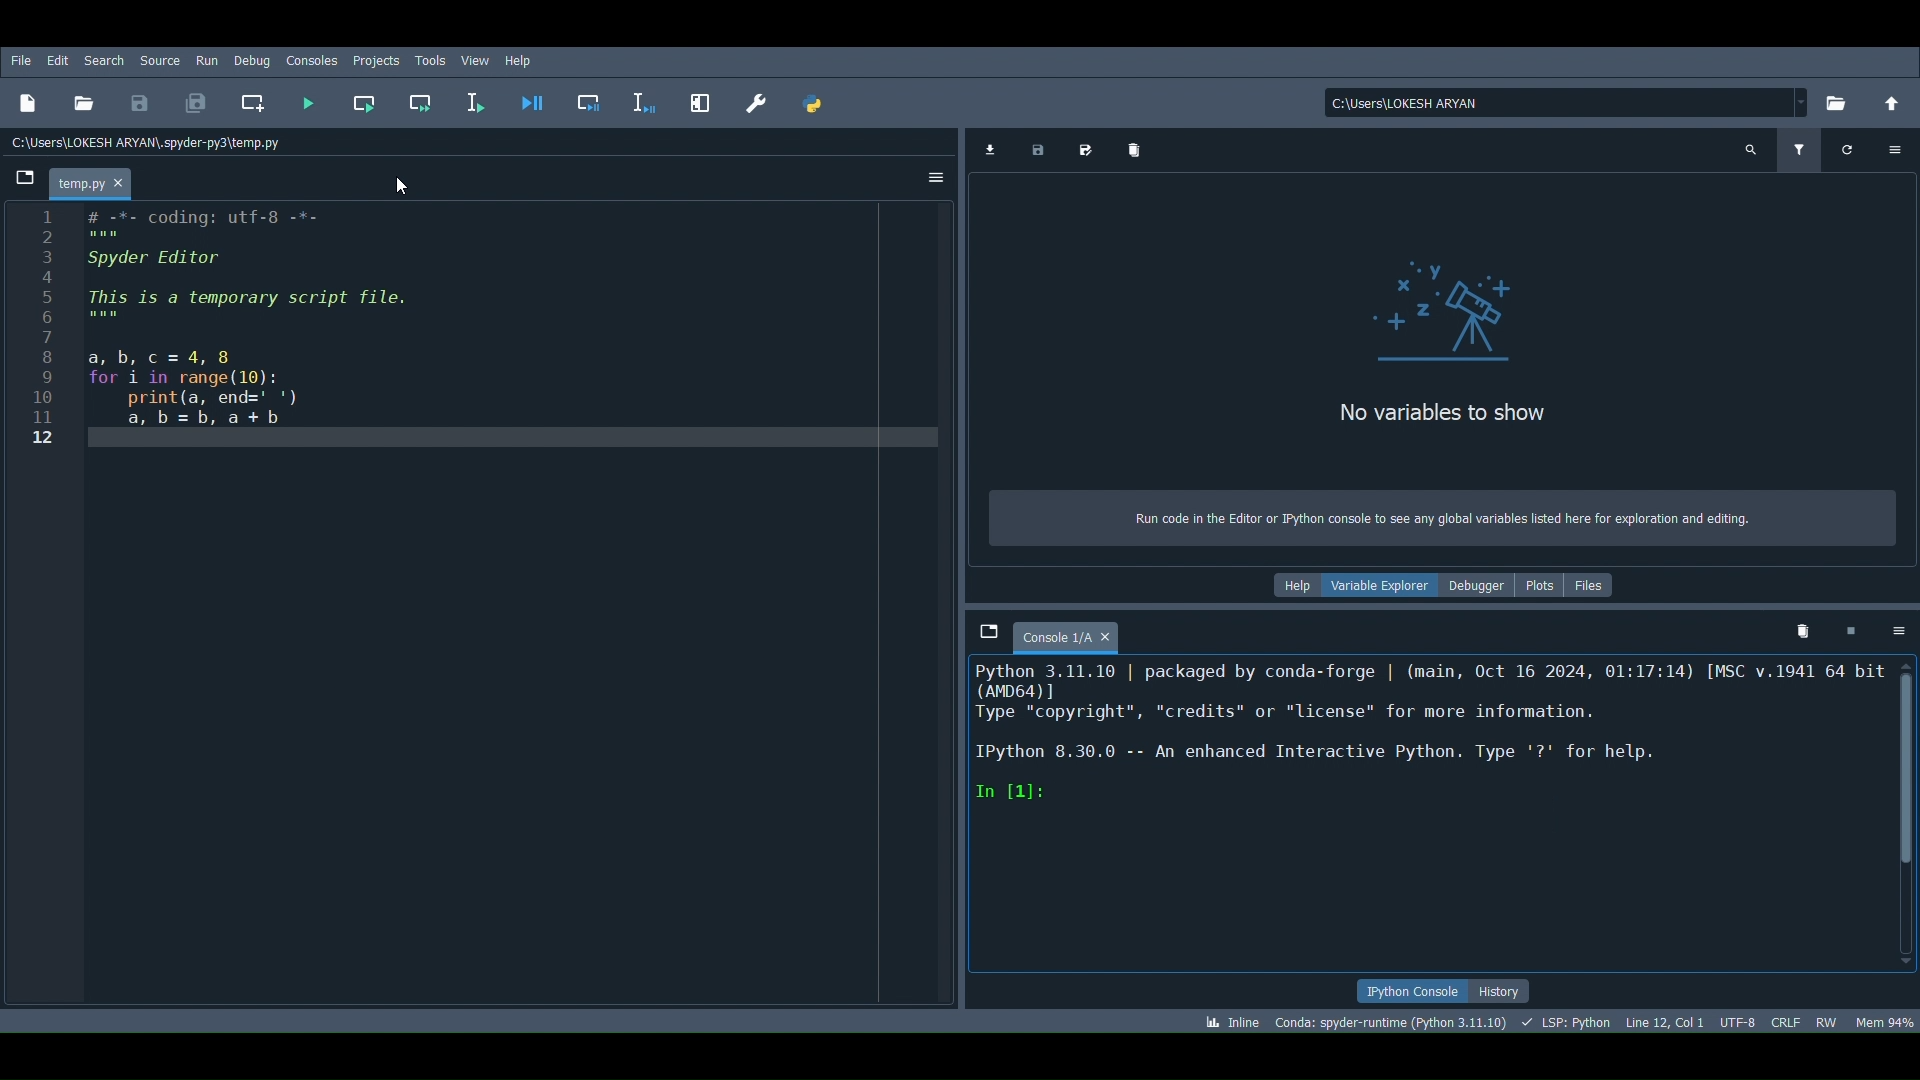 The image size is (1920, 1080). What do you see at coordinates (1512, 991) in the screenshot?
I see `History` at bounding box center [1512, 991].